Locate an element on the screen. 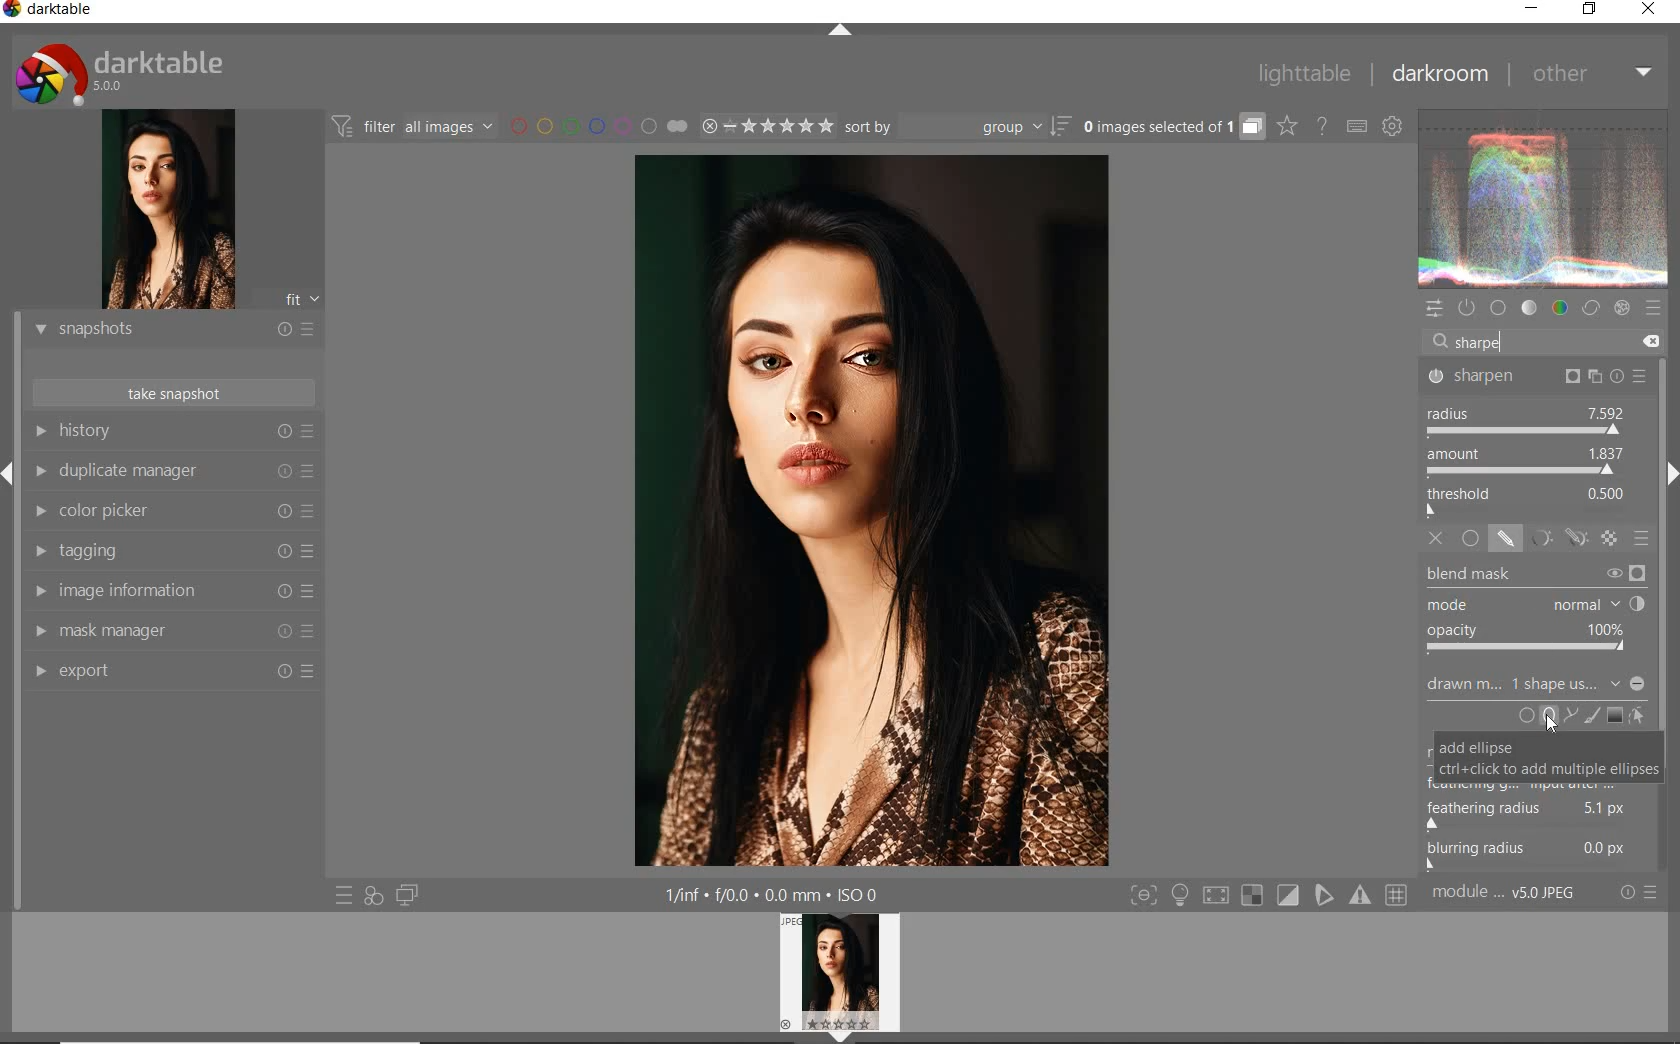  ADD BRUSH is located at coordinates (1592, 717).